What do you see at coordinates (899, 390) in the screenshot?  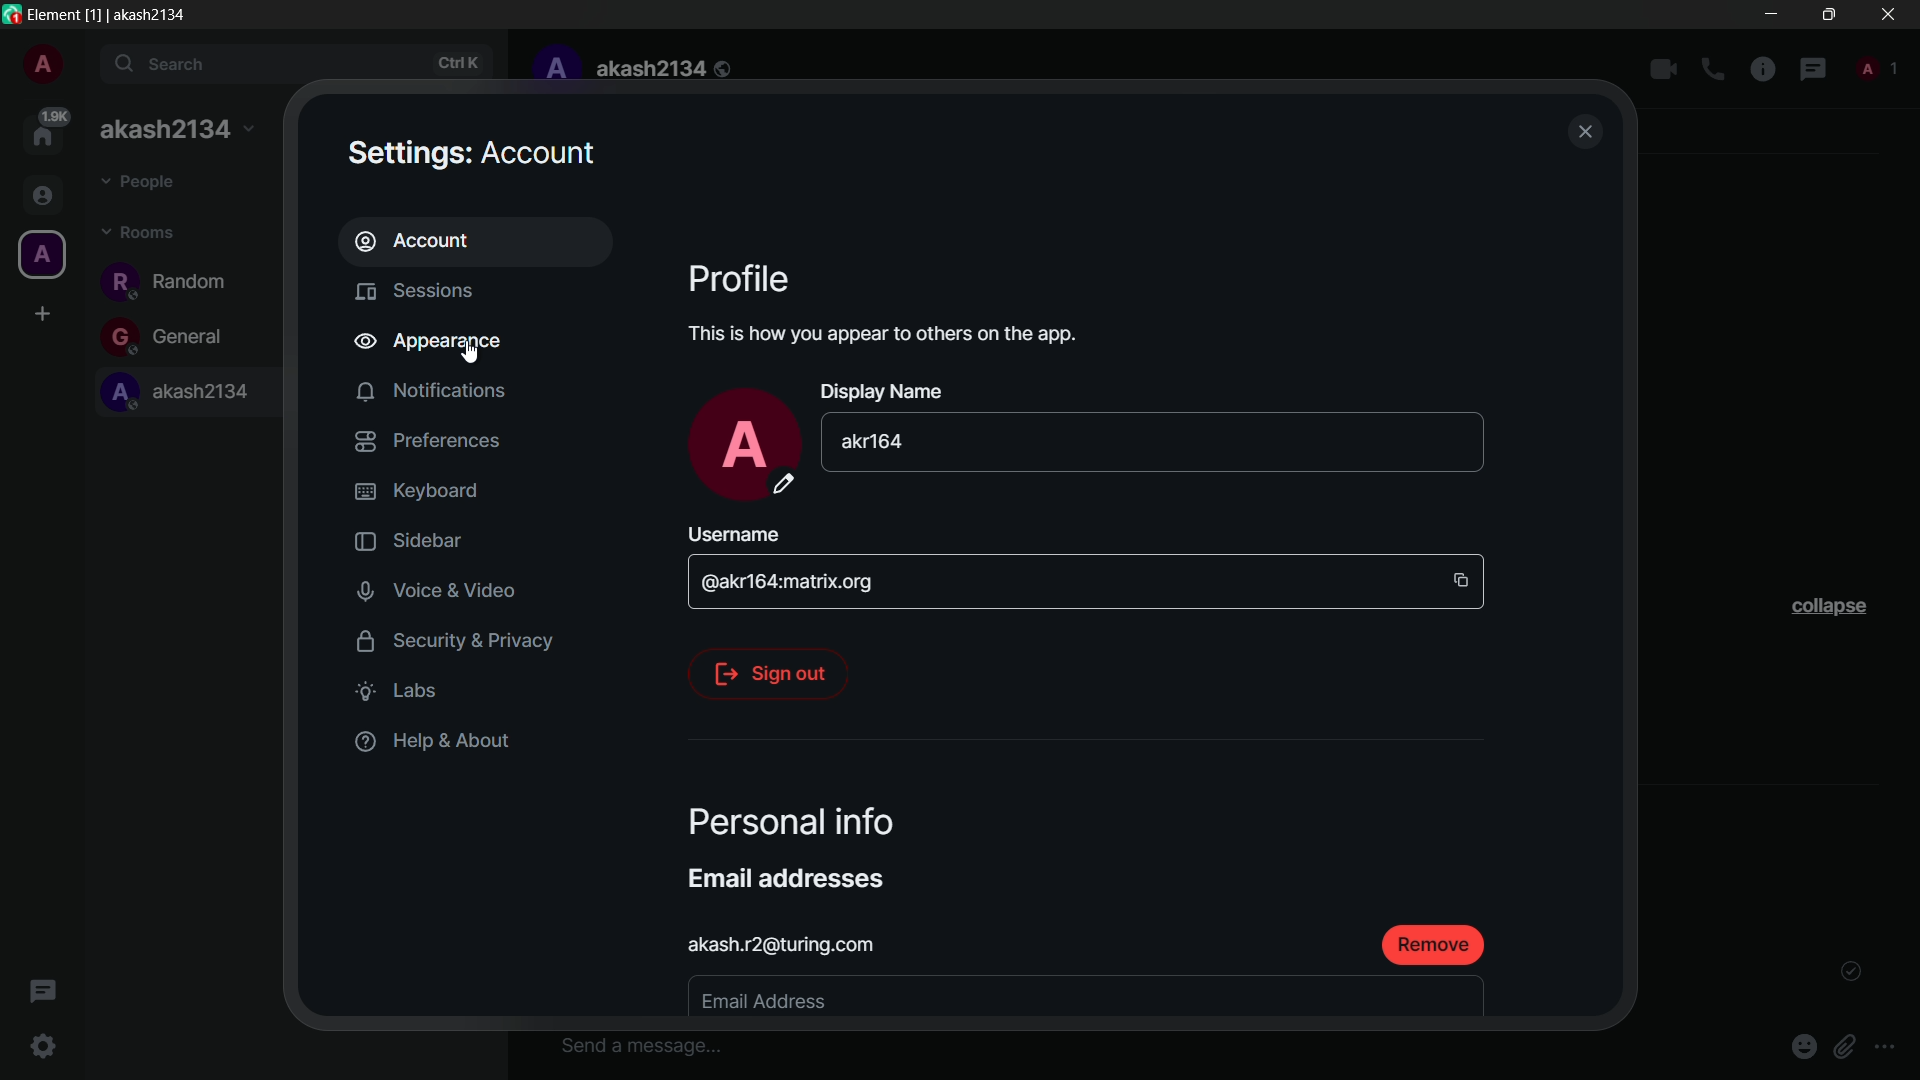 I see `Display Name` at bounding box center [899, 390].